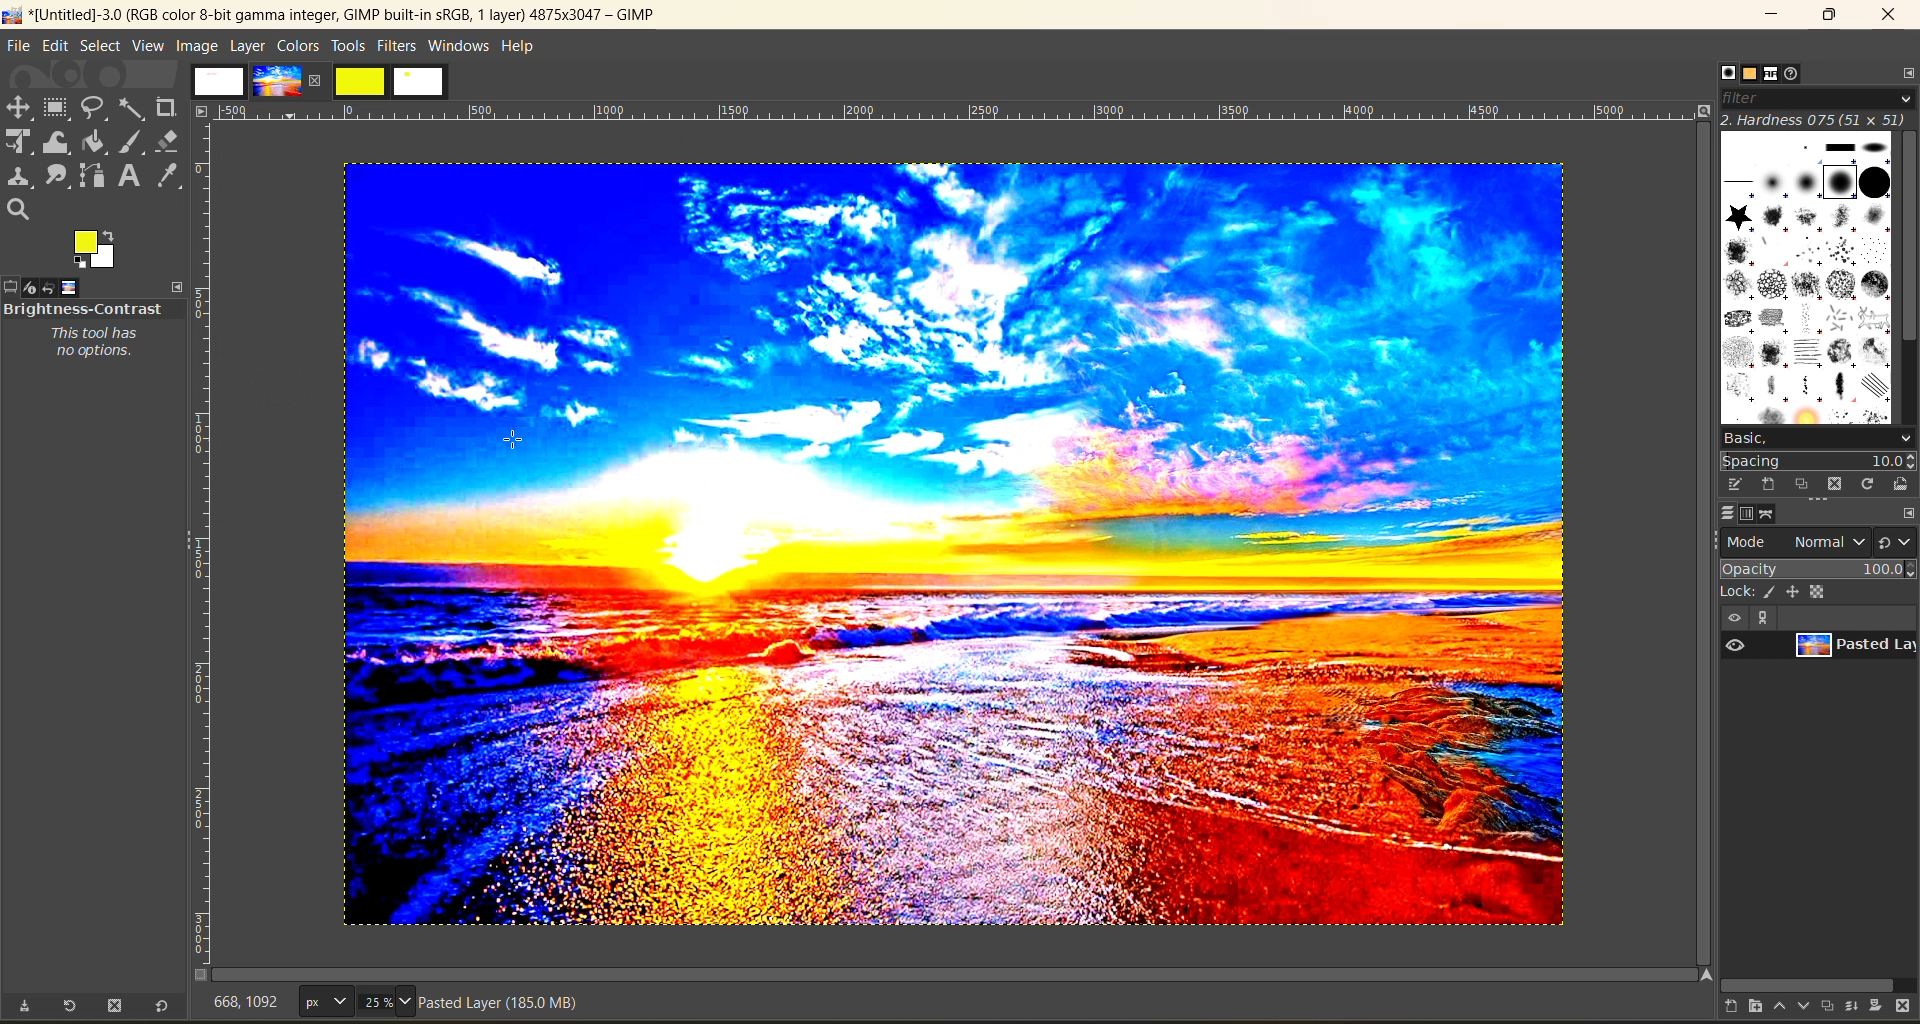 The height and width of the screenshot is (1024, 1920). I want to click on delete brush, so click(1839, 486).